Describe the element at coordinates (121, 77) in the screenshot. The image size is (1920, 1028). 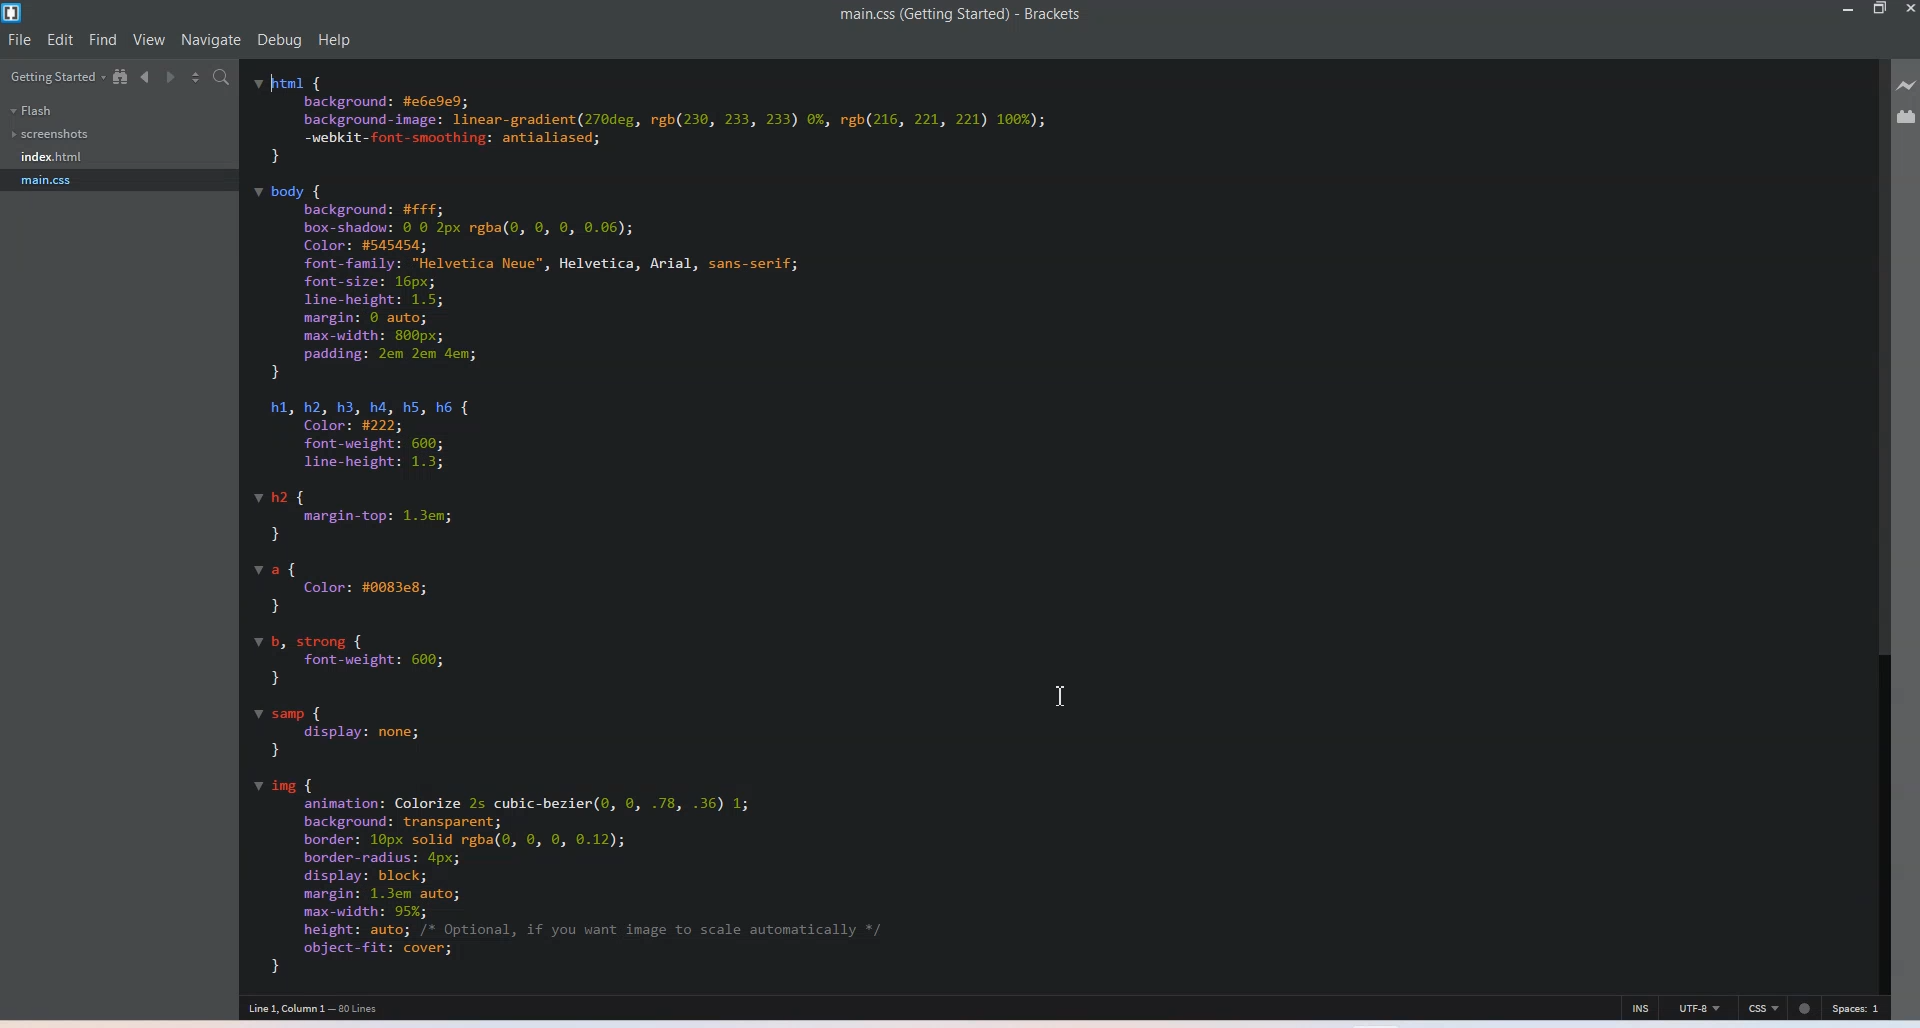
I see `Show in file tree` at that location.